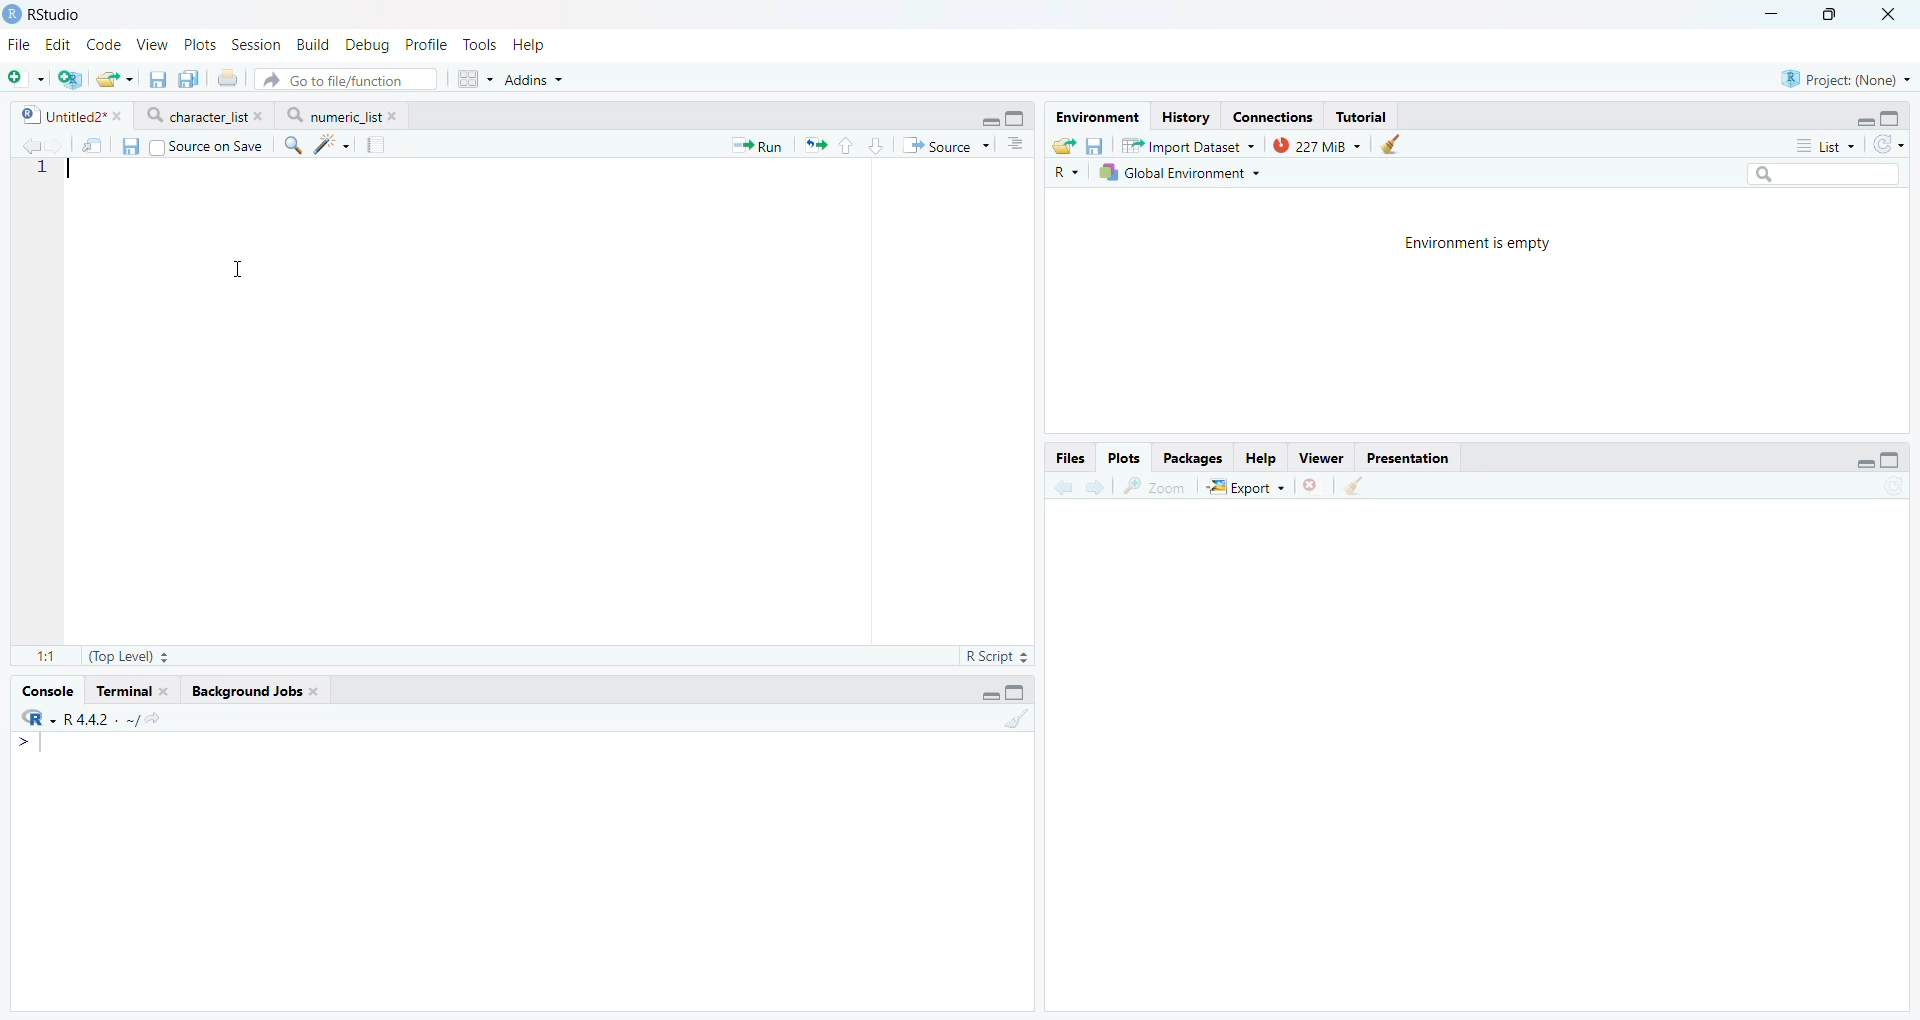 This screenshot has height=1020, width=1920. I want to click on numeric_list, so click(342, 115).